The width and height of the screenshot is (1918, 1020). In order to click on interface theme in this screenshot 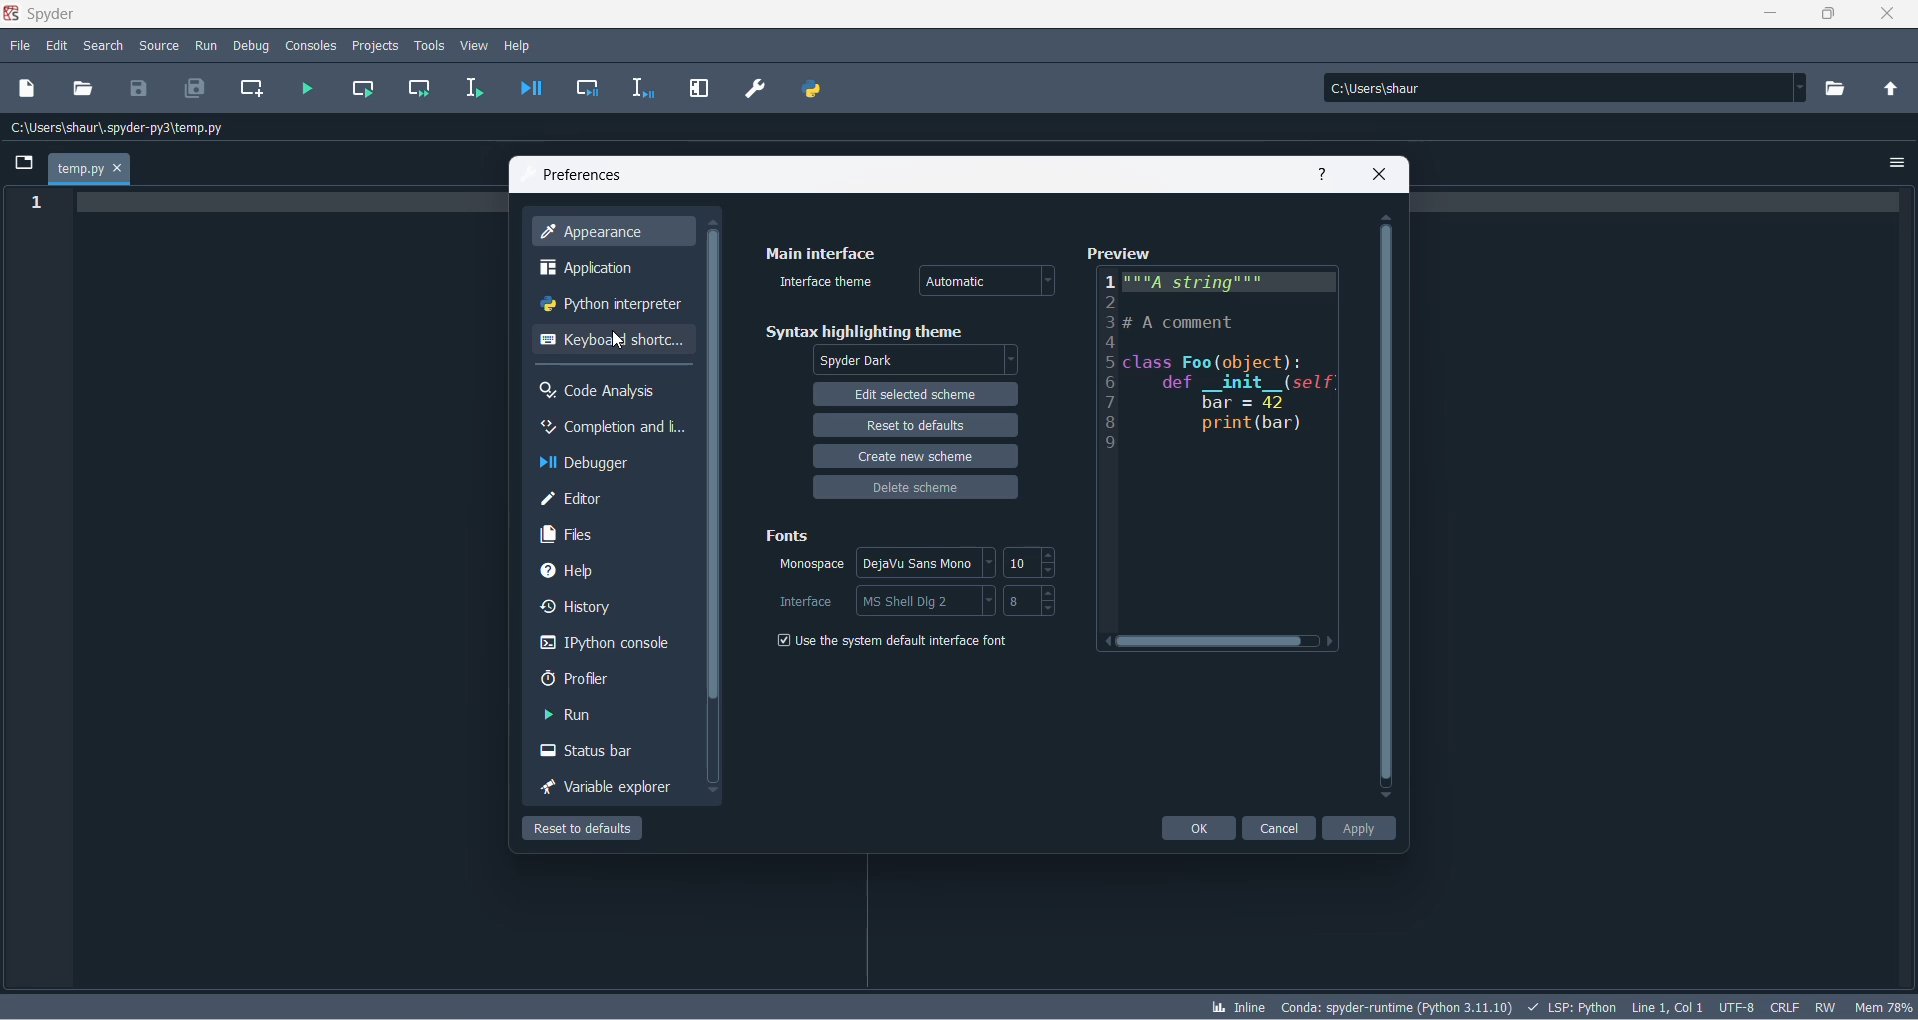, I will do `click(830, 283)`.